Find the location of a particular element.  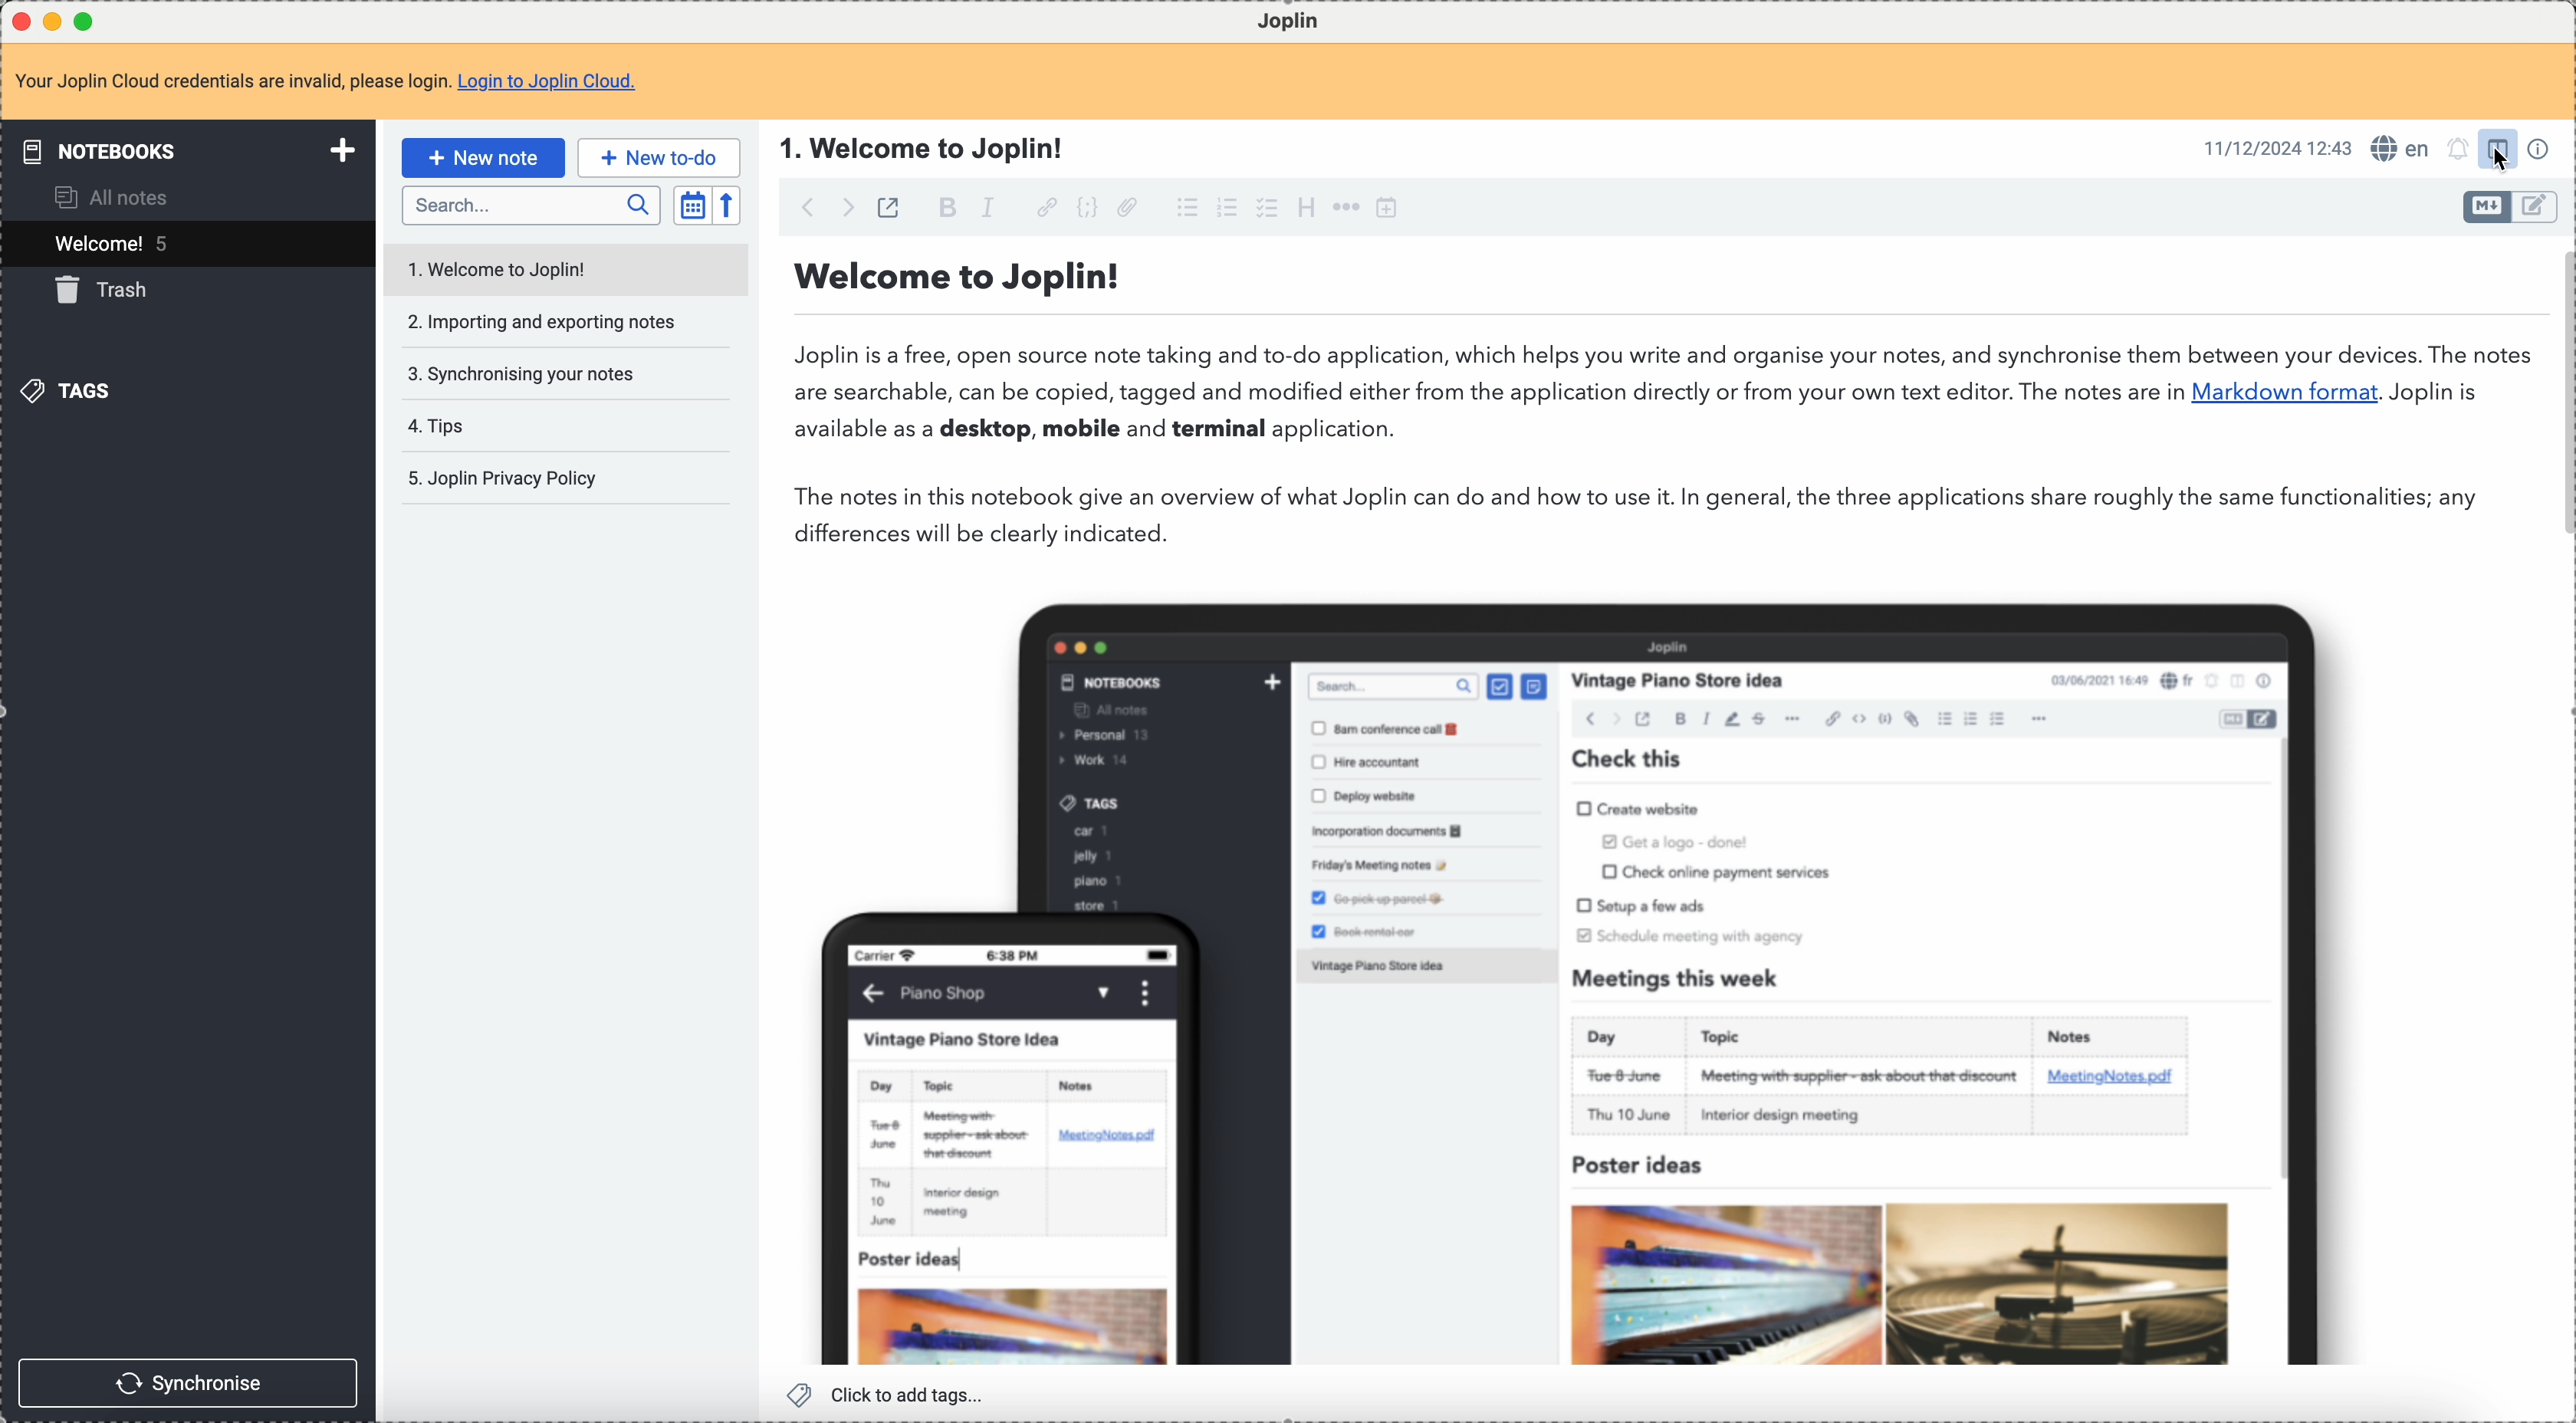

Your Joplin Cloud credentials are invalid, please login. is located at coordinates (230, 84).